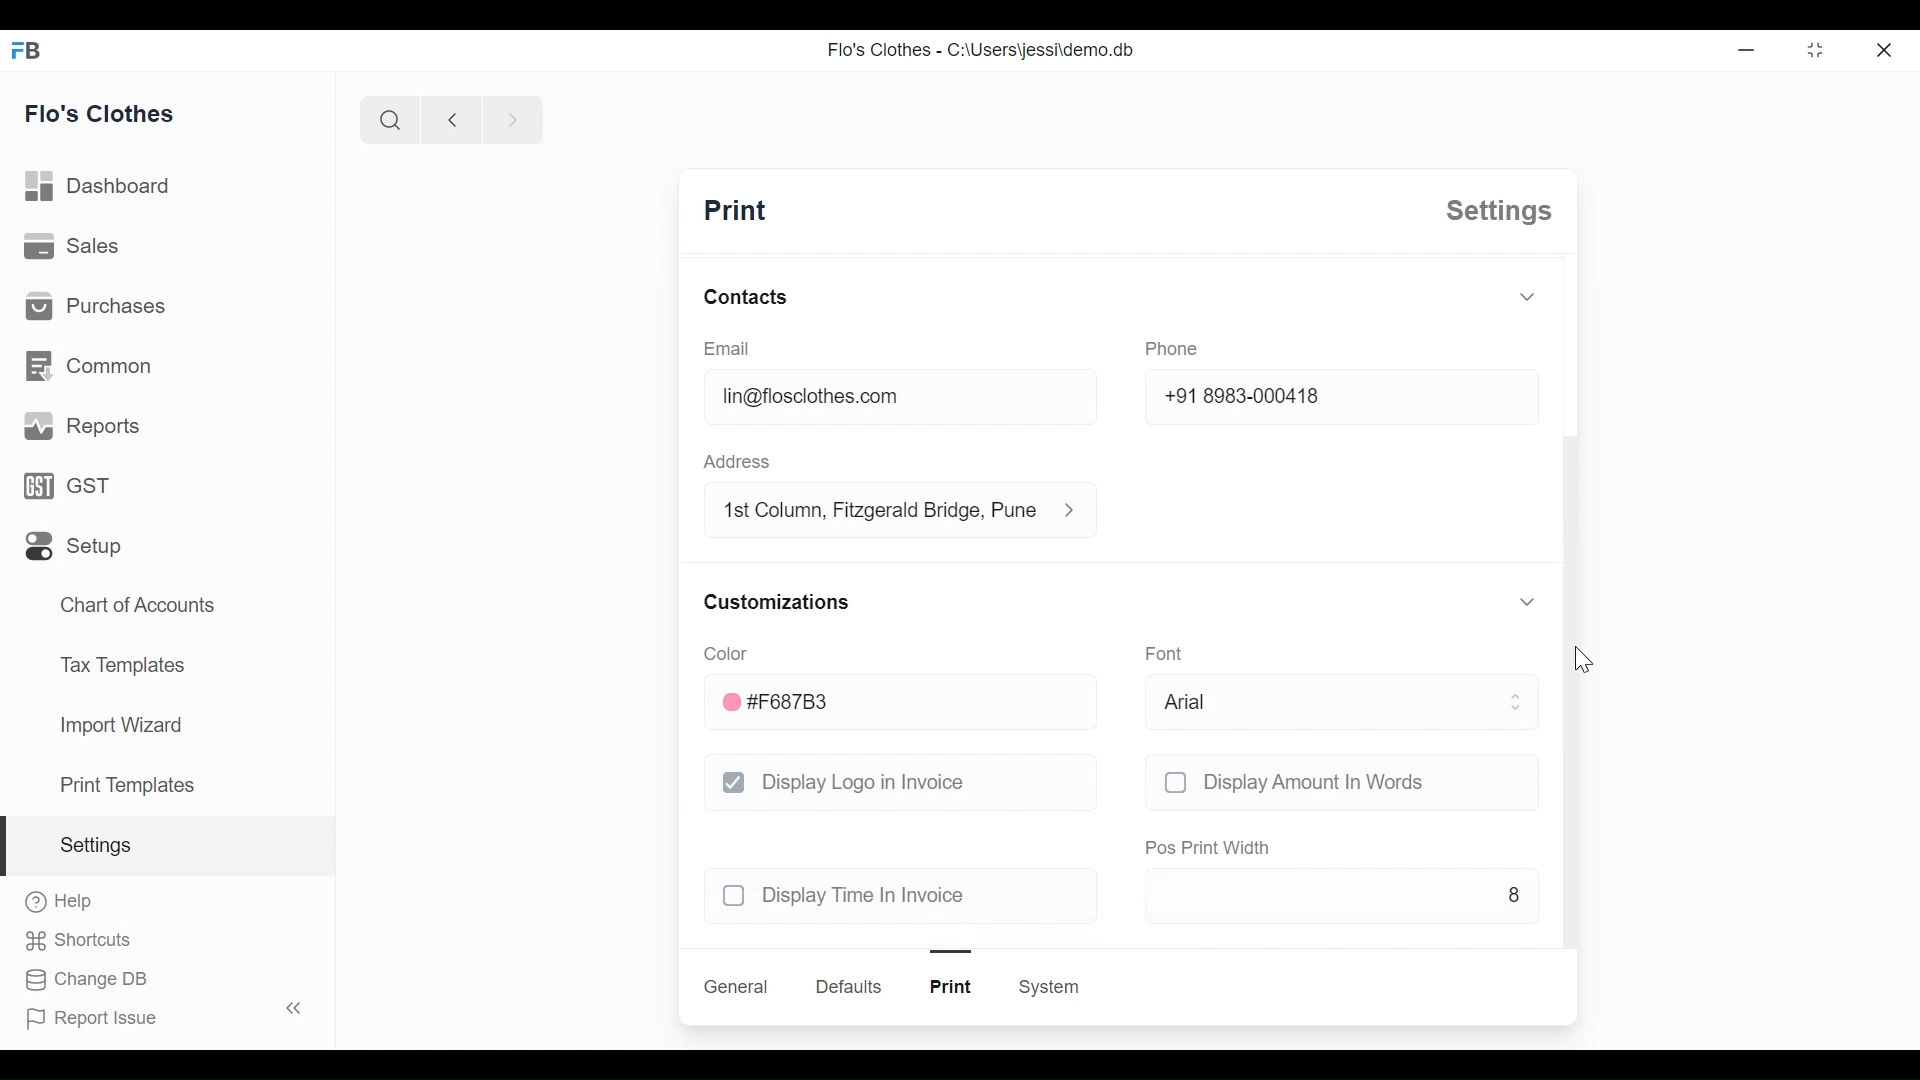  I want to click on purchases, so click(94, 305).